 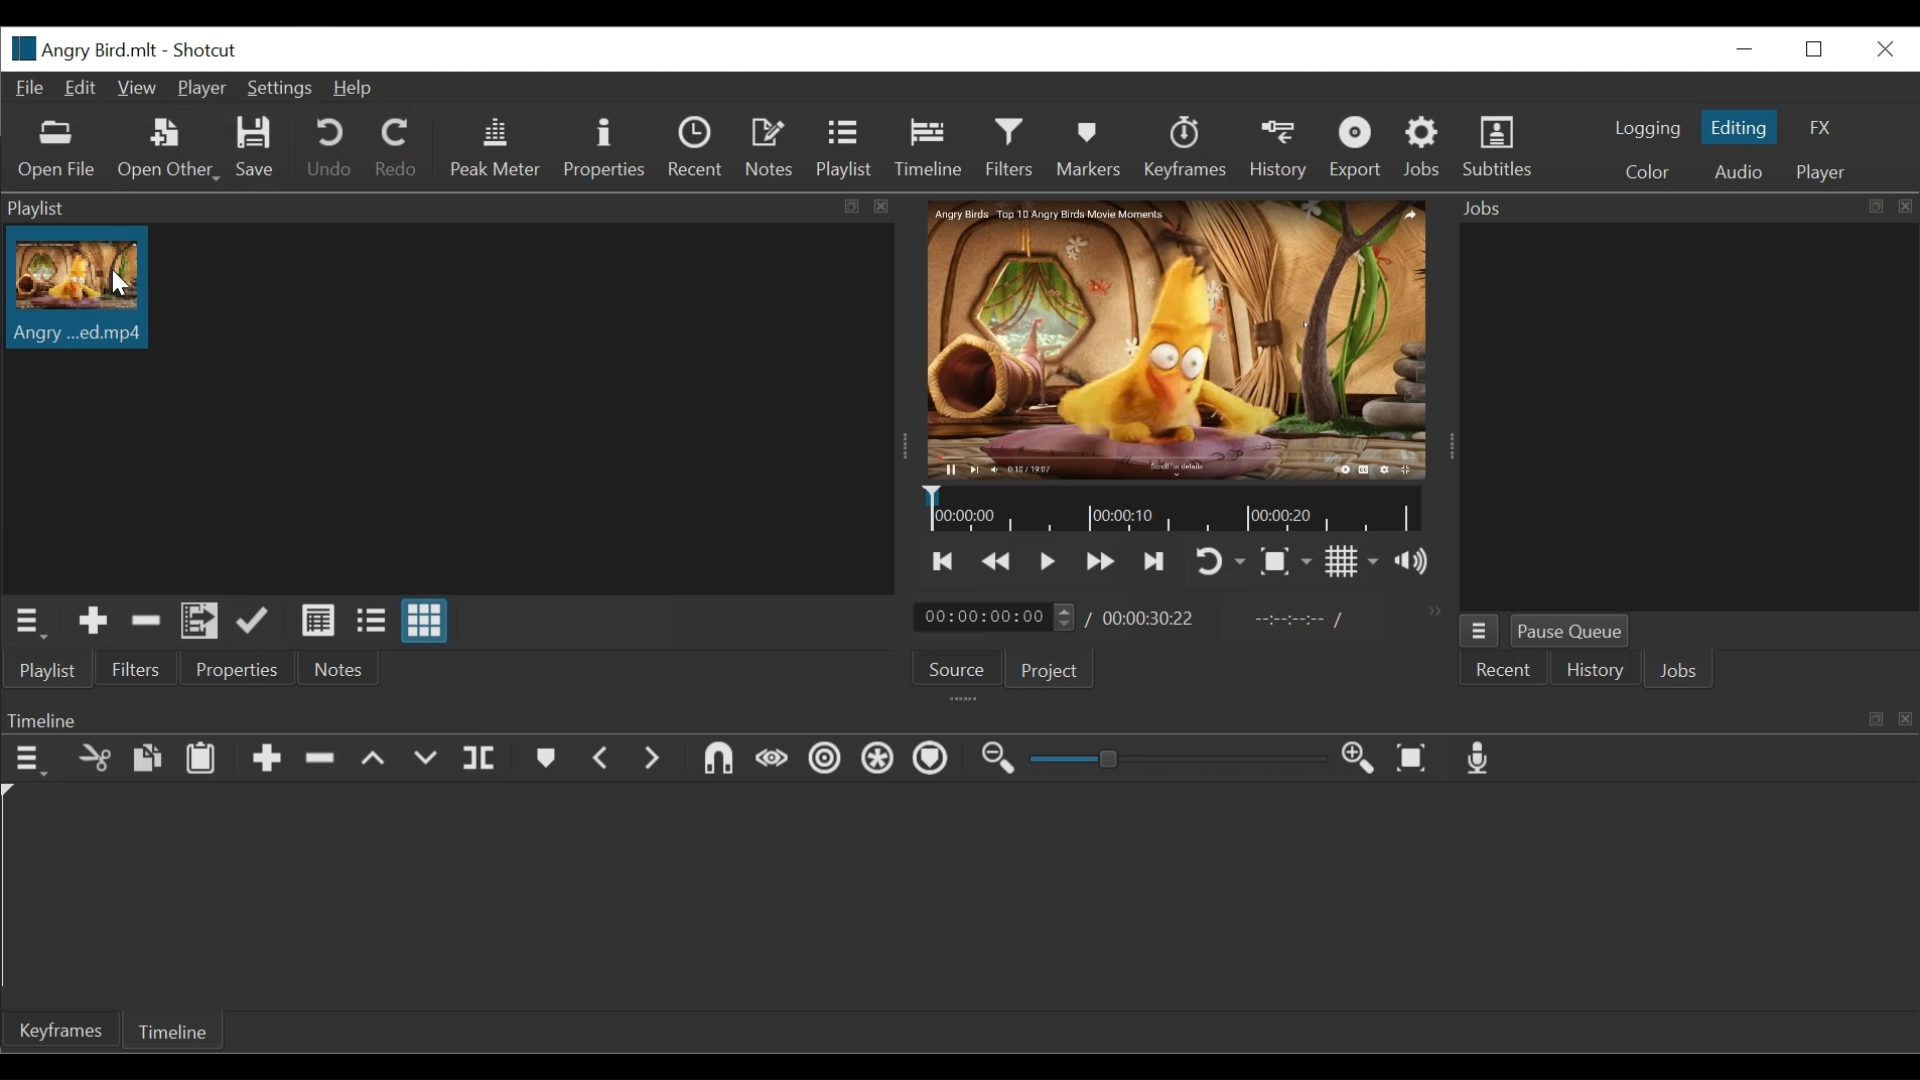 I want to click on View as icons, so click(x=425, y=619).